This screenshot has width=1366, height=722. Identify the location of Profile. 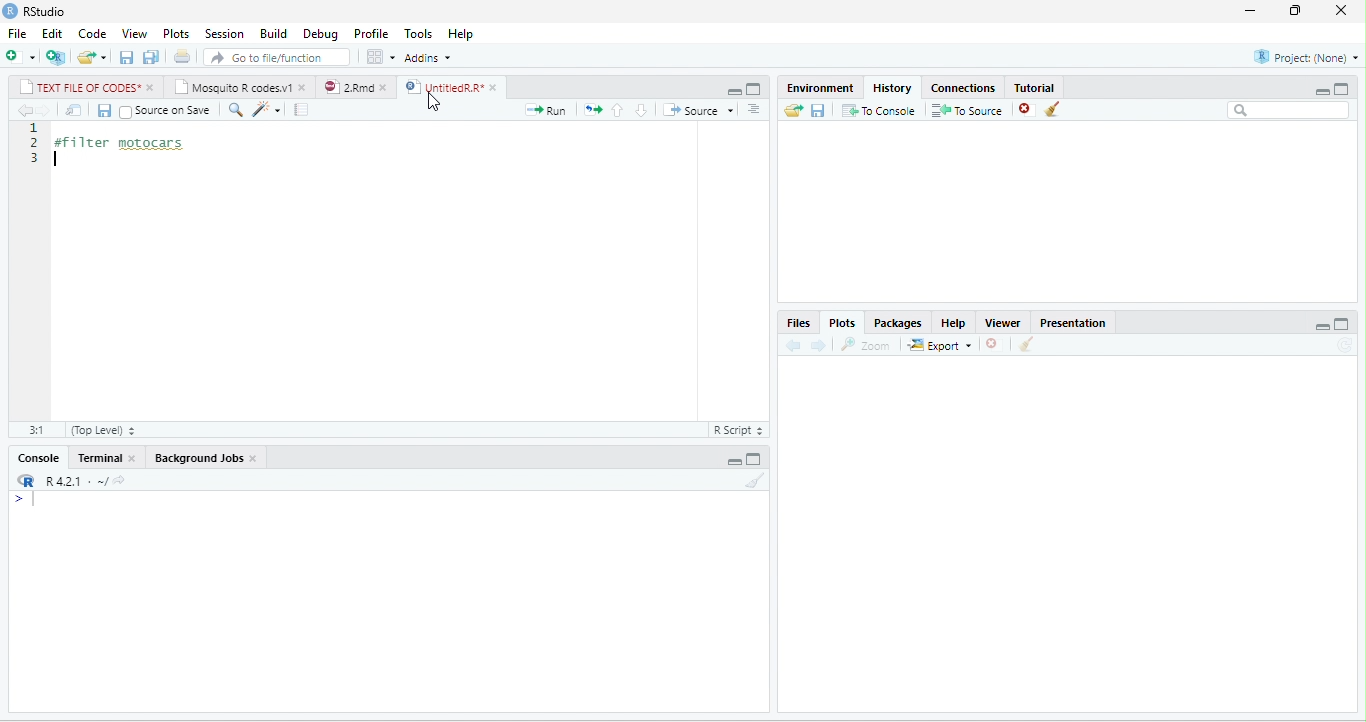
(371, 34).